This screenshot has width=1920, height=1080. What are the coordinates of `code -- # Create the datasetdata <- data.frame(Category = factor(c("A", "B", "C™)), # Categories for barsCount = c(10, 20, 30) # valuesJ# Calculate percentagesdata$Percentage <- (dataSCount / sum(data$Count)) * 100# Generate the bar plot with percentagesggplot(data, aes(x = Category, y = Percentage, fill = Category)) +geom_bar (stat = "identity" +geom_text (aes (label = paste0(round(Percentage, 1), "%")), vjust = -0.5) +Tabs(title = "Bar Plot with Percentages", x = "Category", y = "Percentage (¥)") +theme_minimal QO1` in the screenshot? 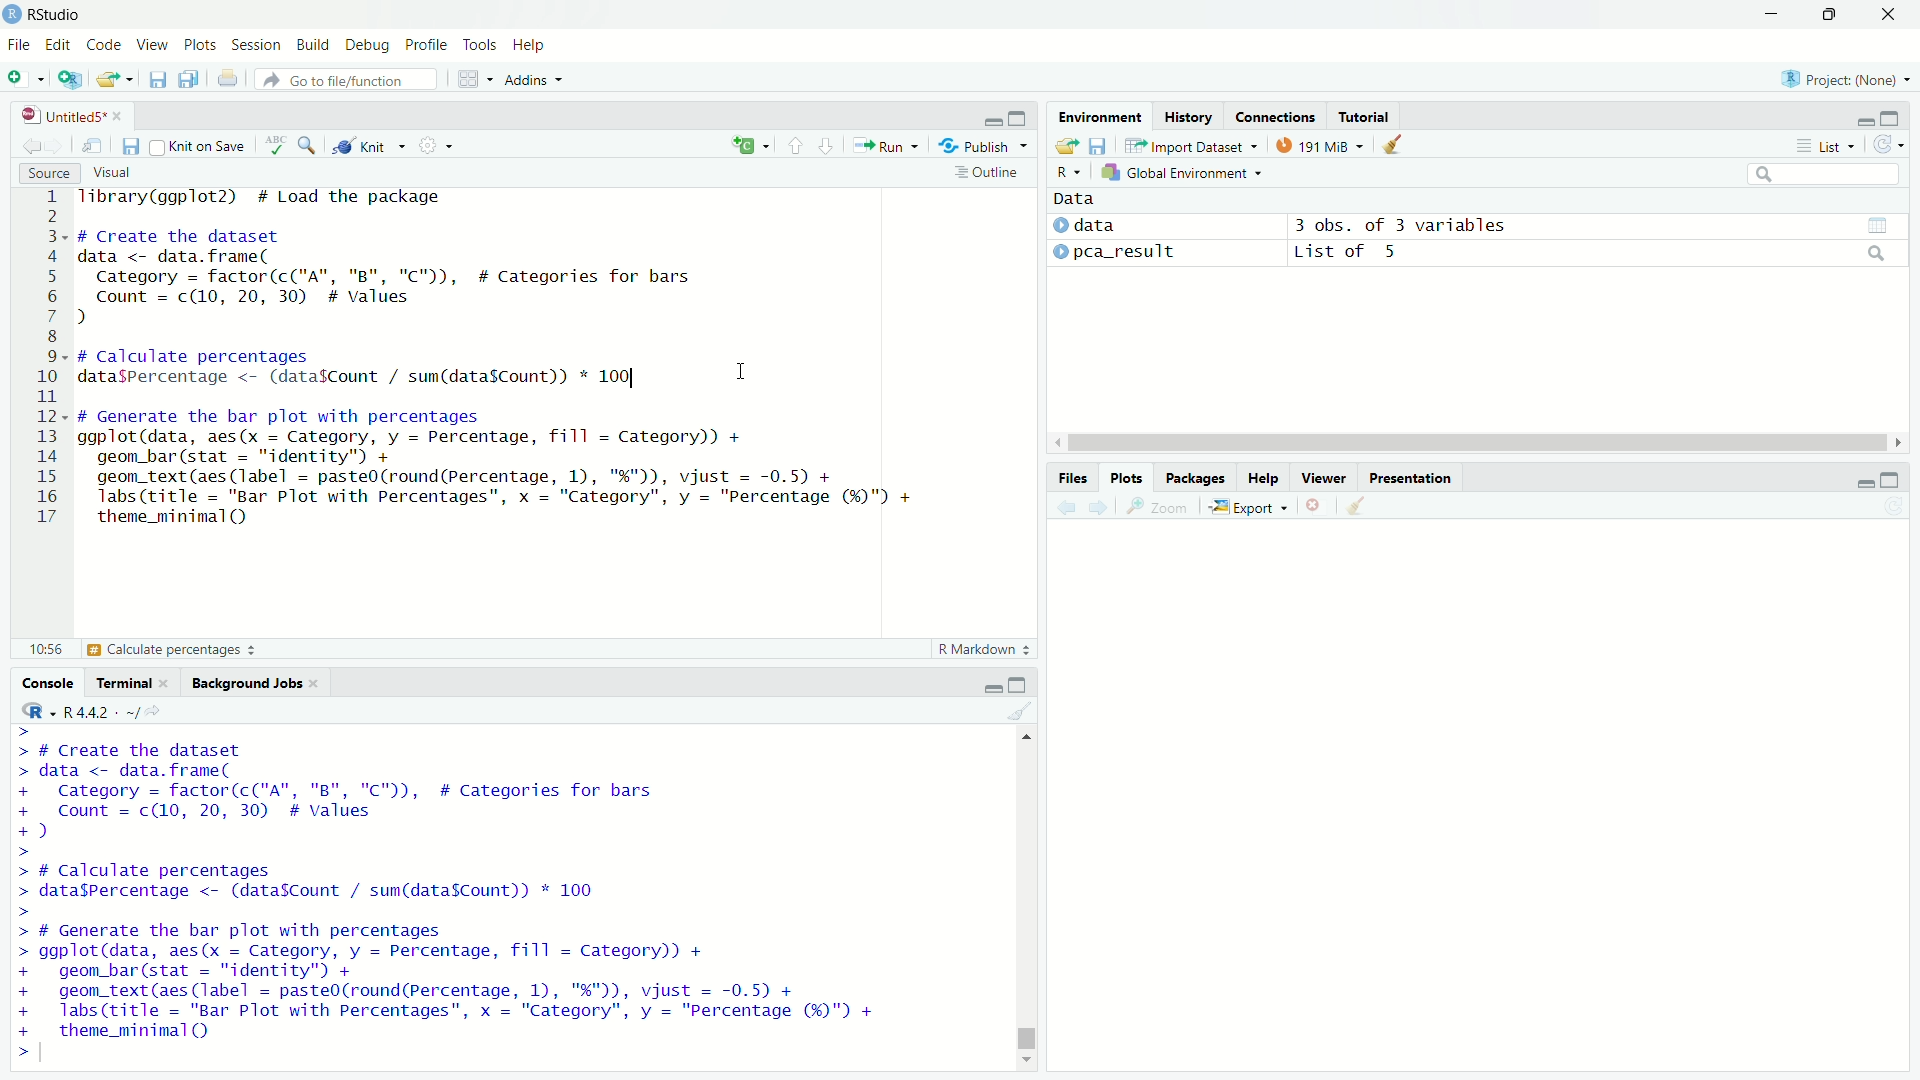 It's located at (468, 895).